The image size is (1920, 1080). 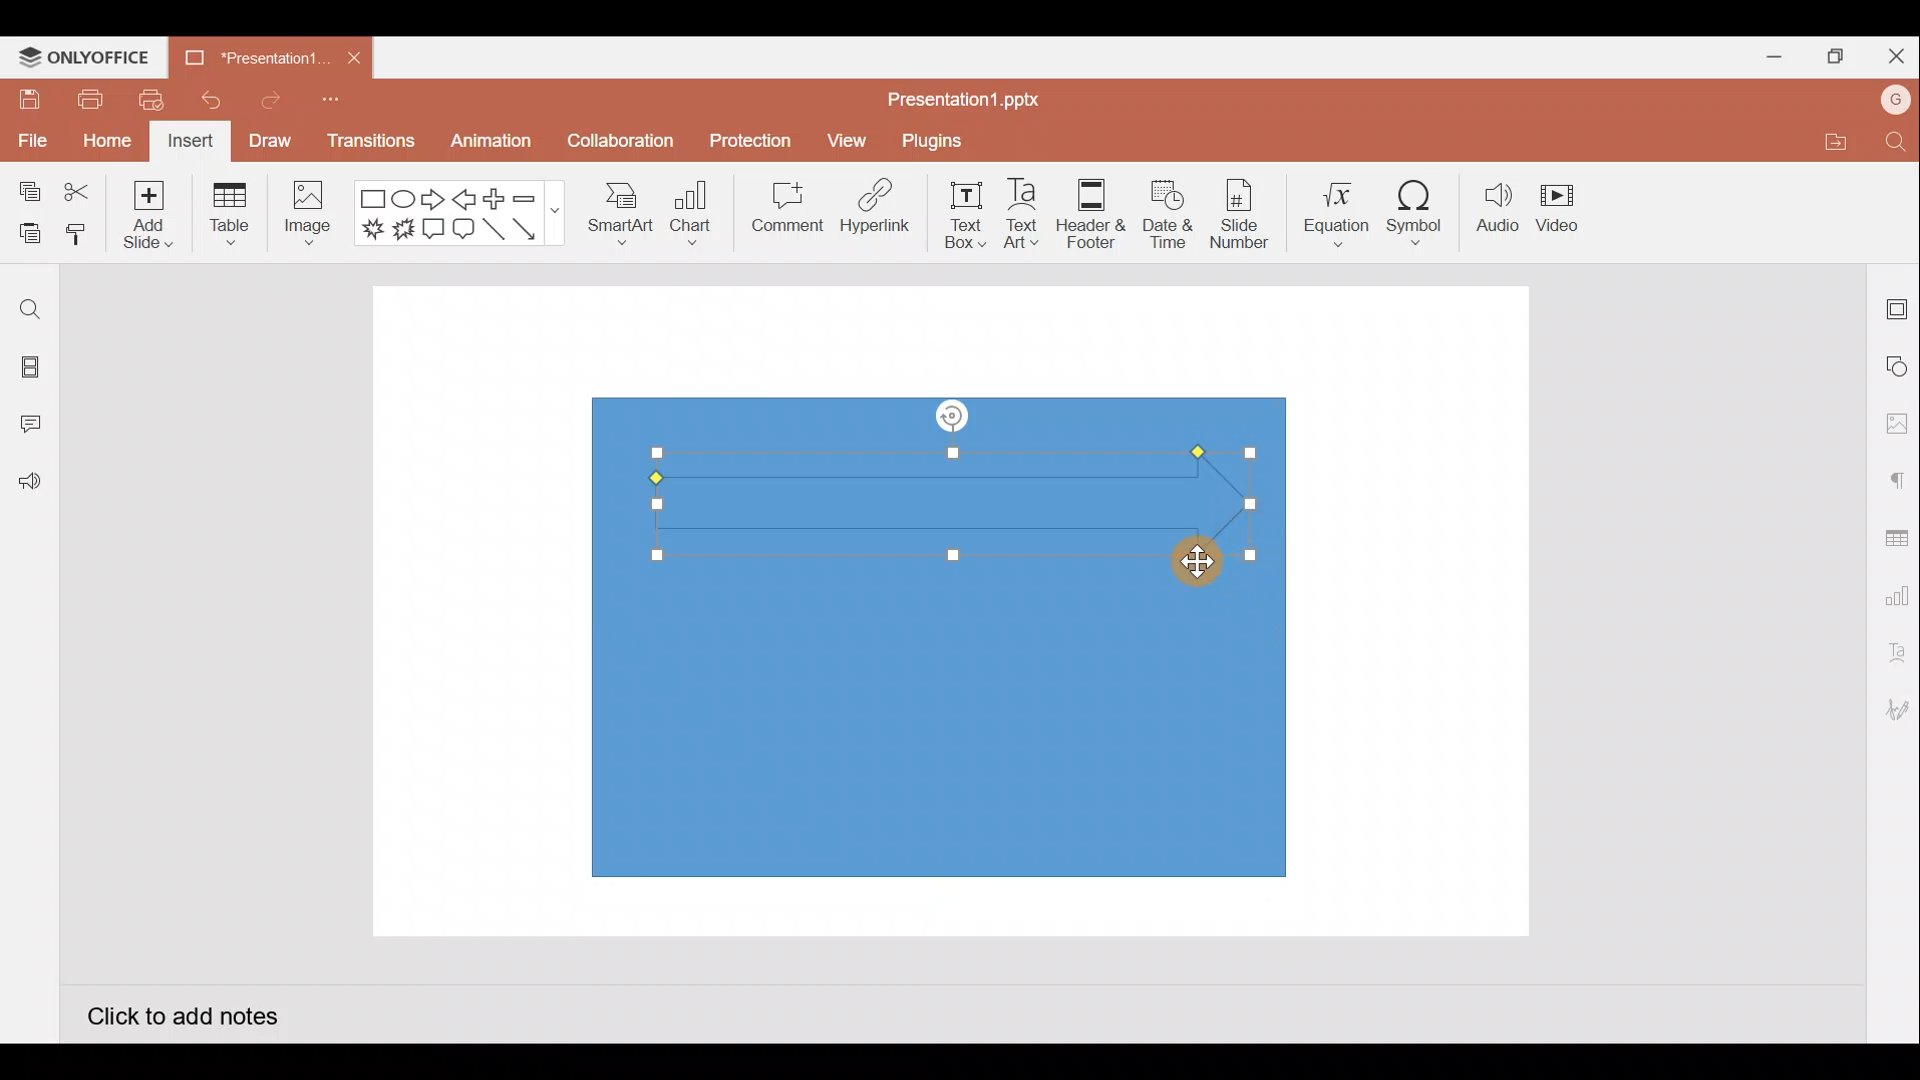 What do you see at coordinates (493, 146) in the screenshot?
I see `Animation` at bounding box center [493, 146].